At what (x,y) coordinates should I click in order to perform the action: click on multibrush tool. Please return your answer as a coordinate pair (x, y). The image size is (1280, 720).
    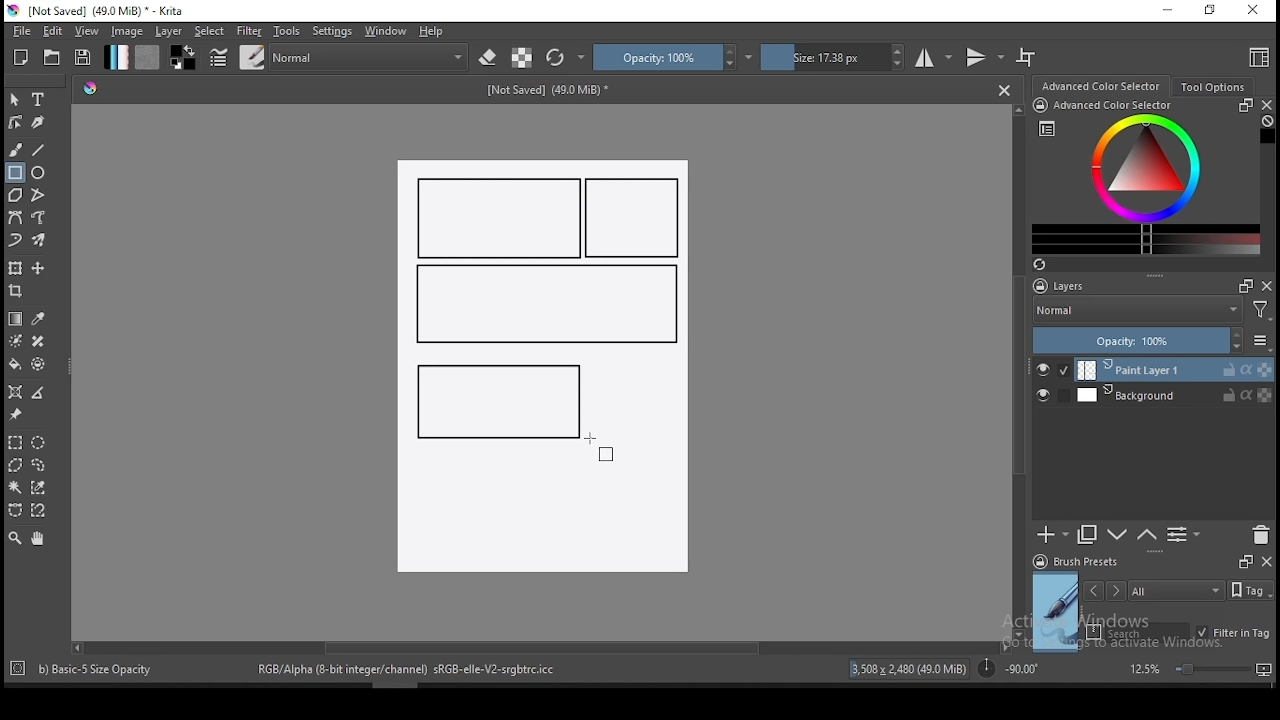
    Looking at the image, I should click on (40, 242).